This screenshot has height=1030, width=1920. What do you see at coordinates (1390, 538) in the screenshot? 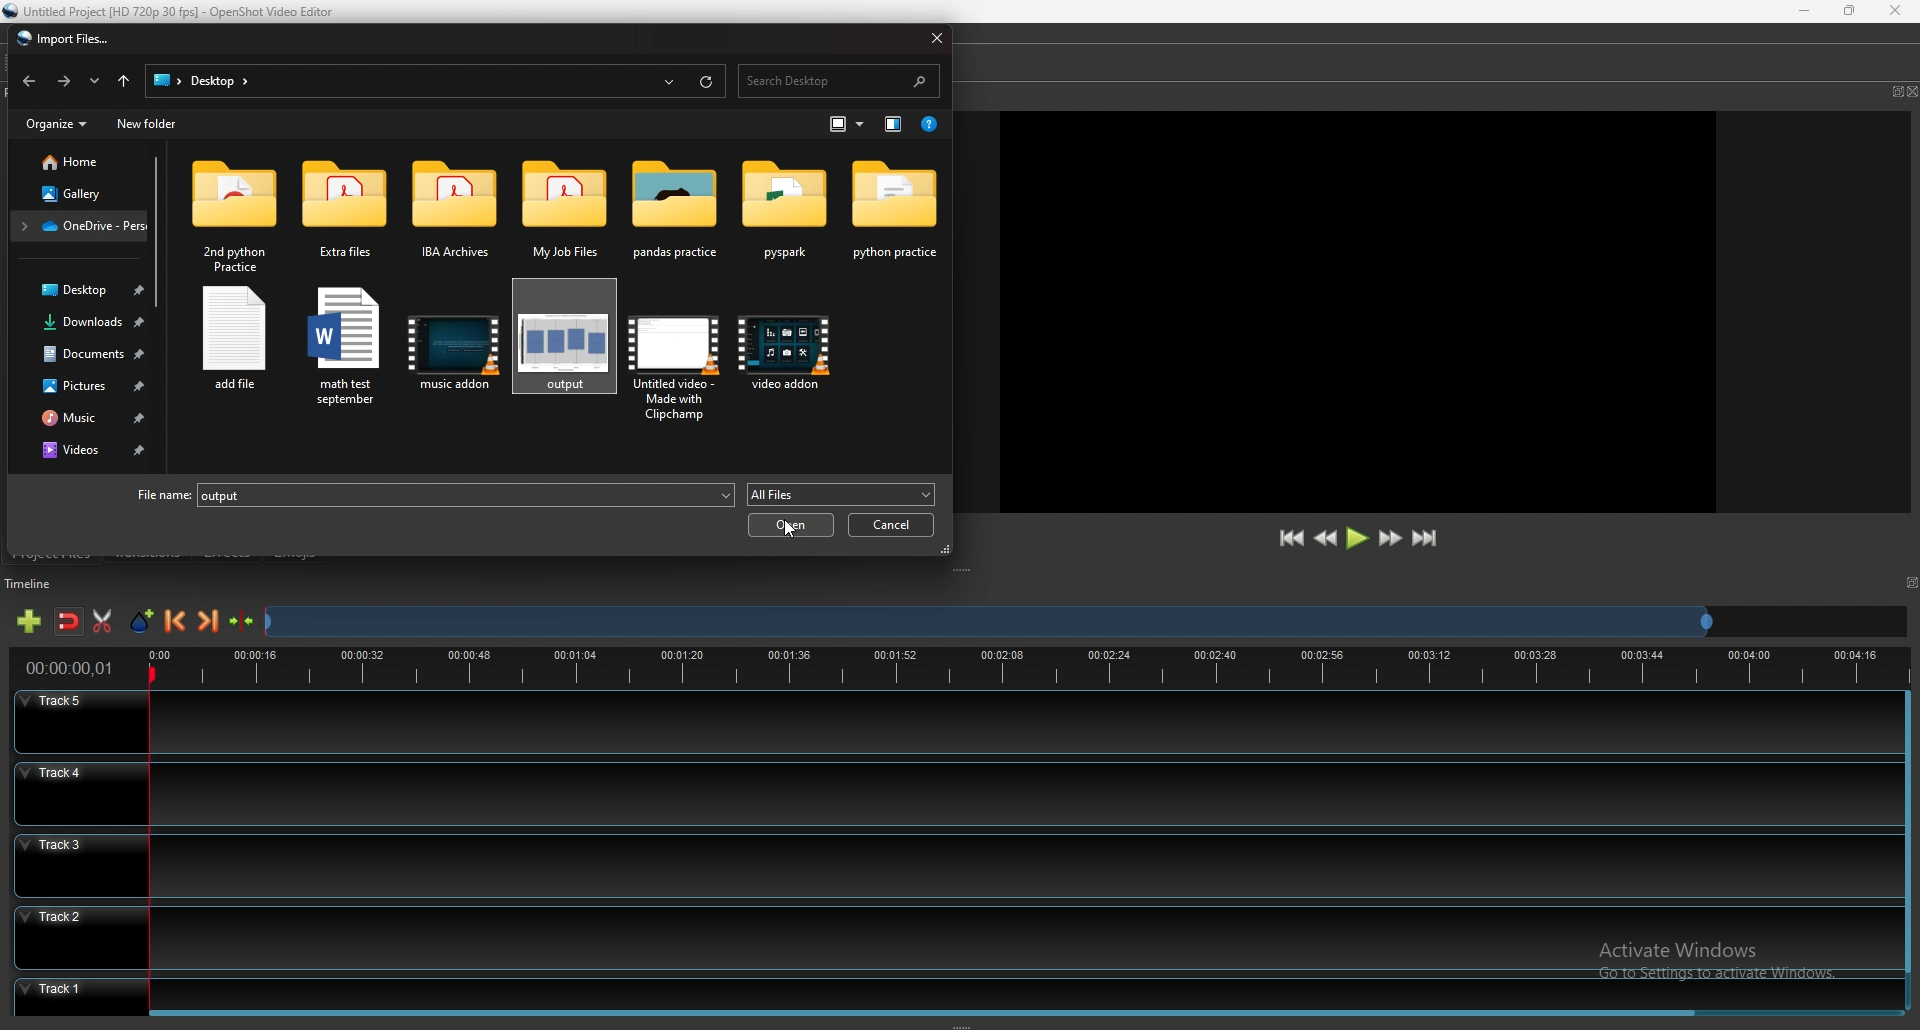
I see `fast forward` at bounding box center [1390, 538].